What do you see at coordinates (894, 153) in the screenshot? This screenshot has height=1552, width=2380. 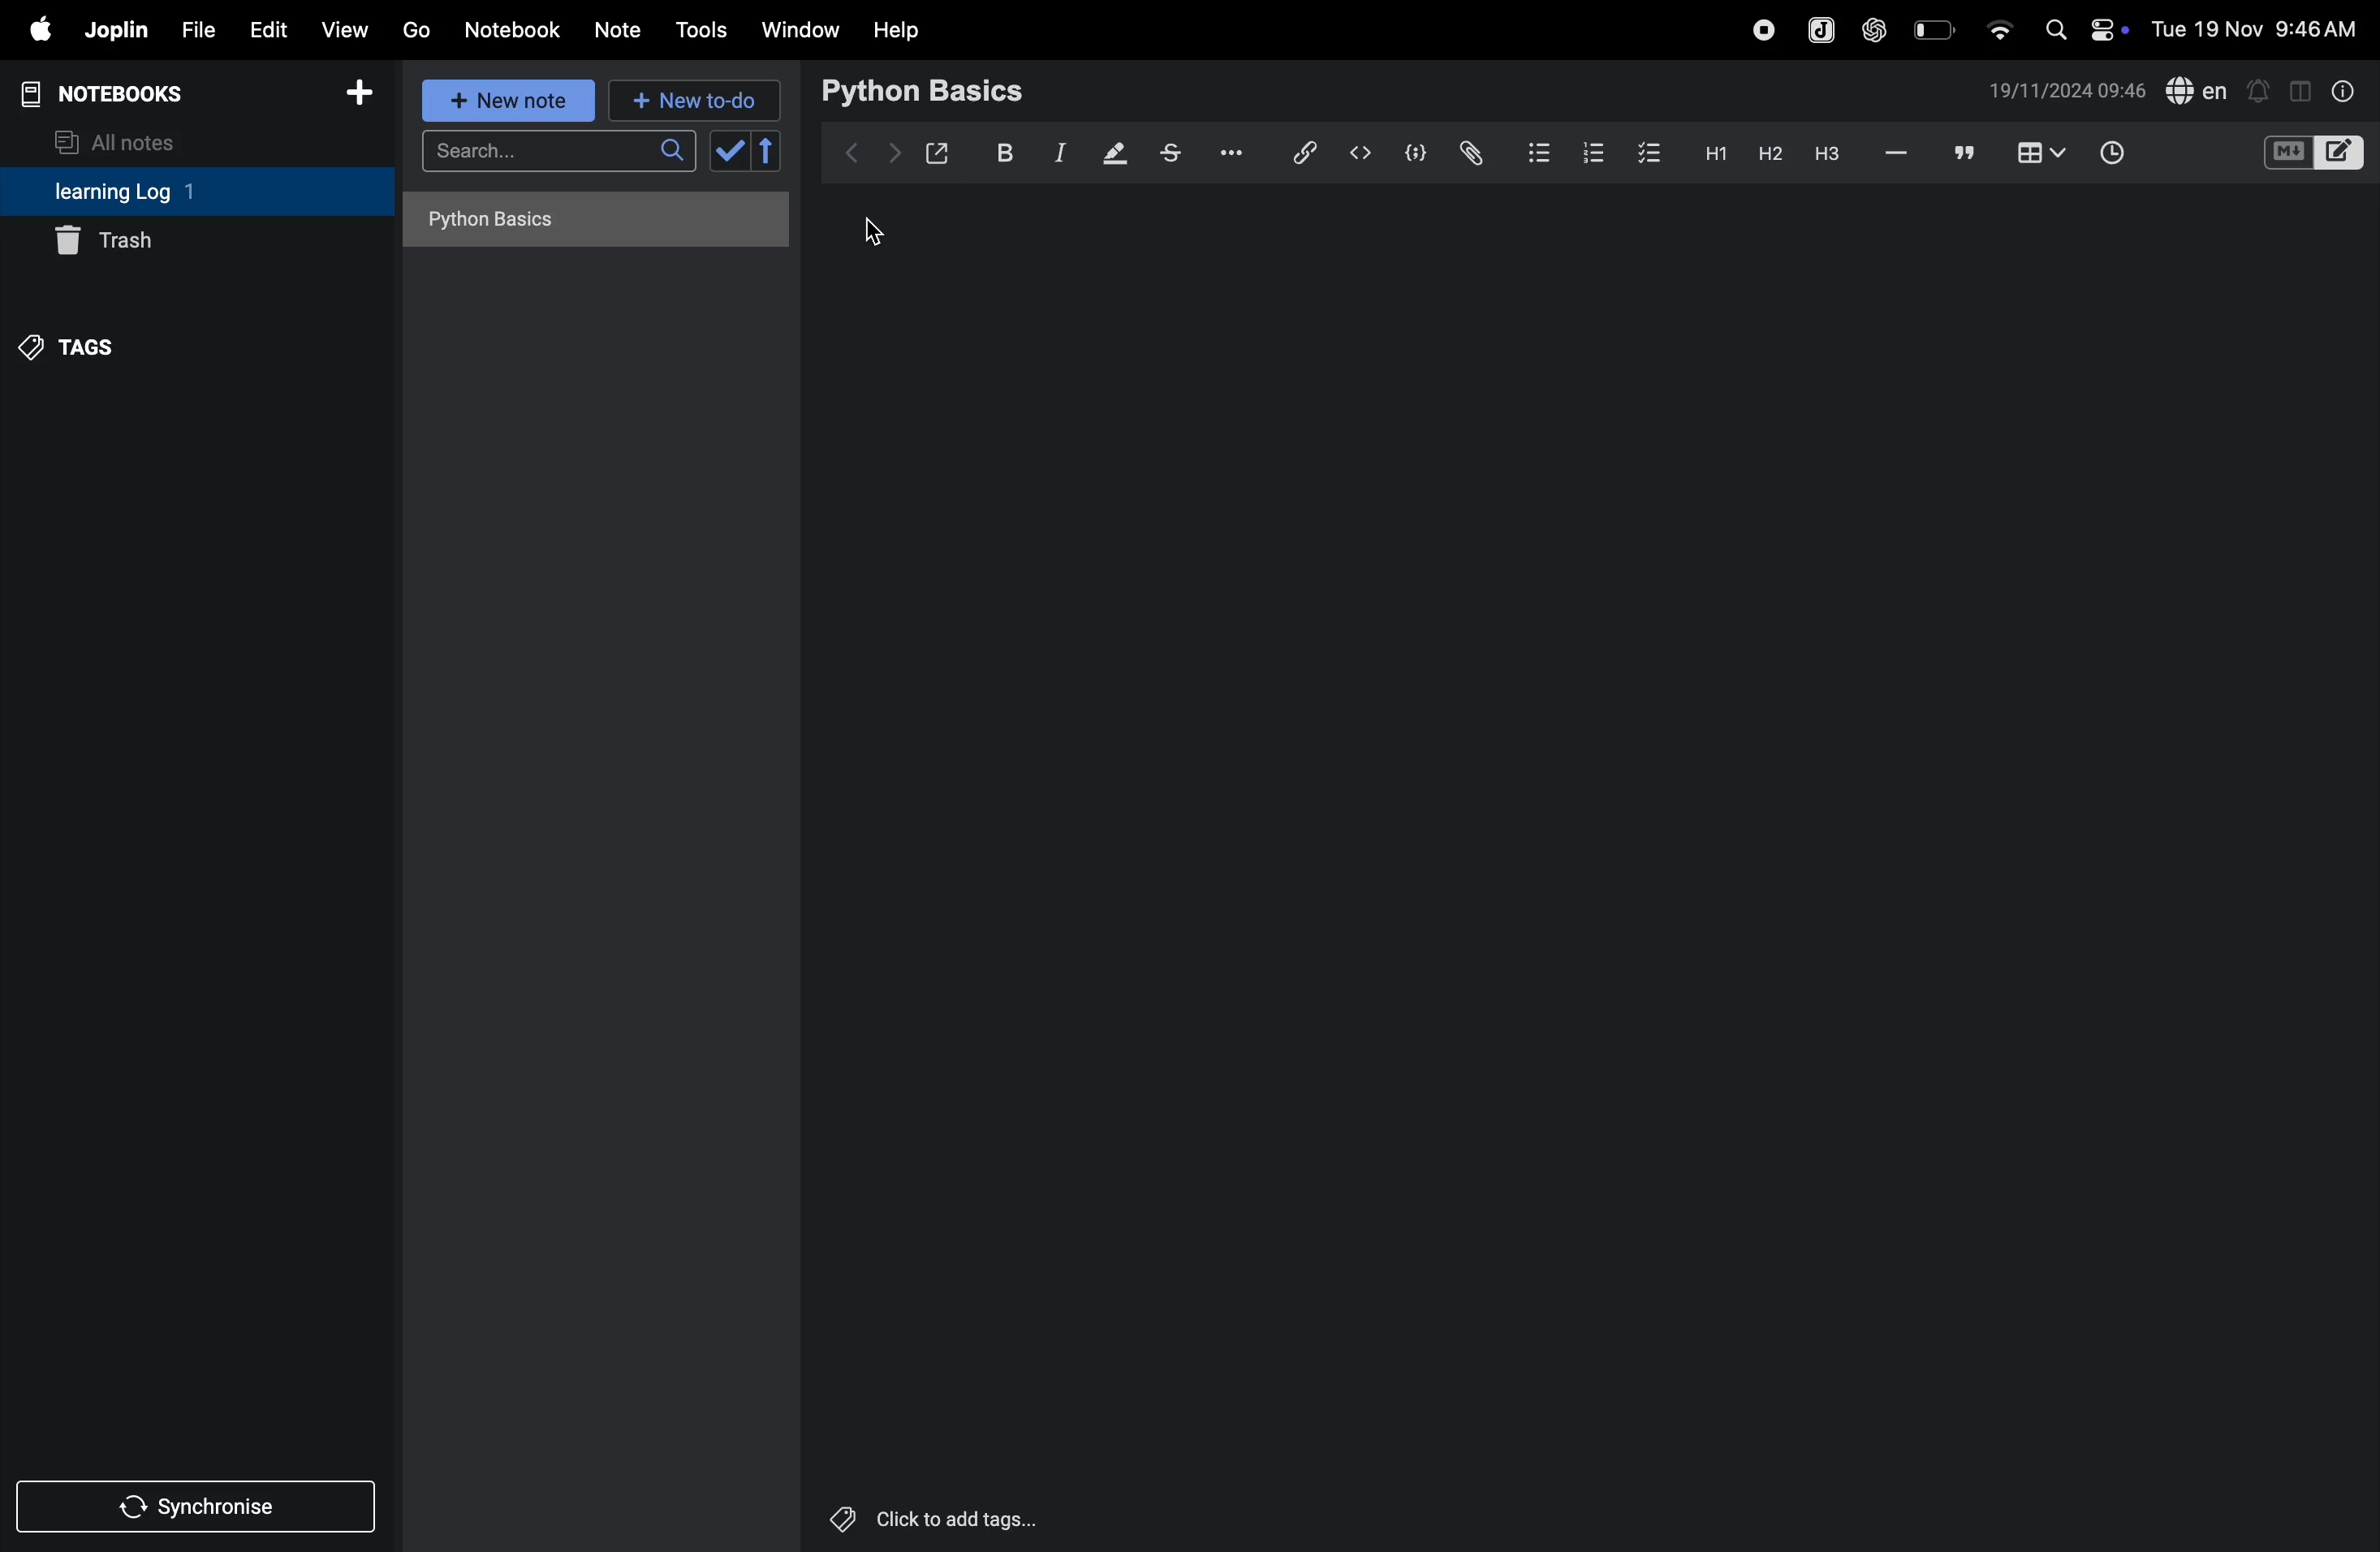 I see `forward` at bounding box center [894, 153].